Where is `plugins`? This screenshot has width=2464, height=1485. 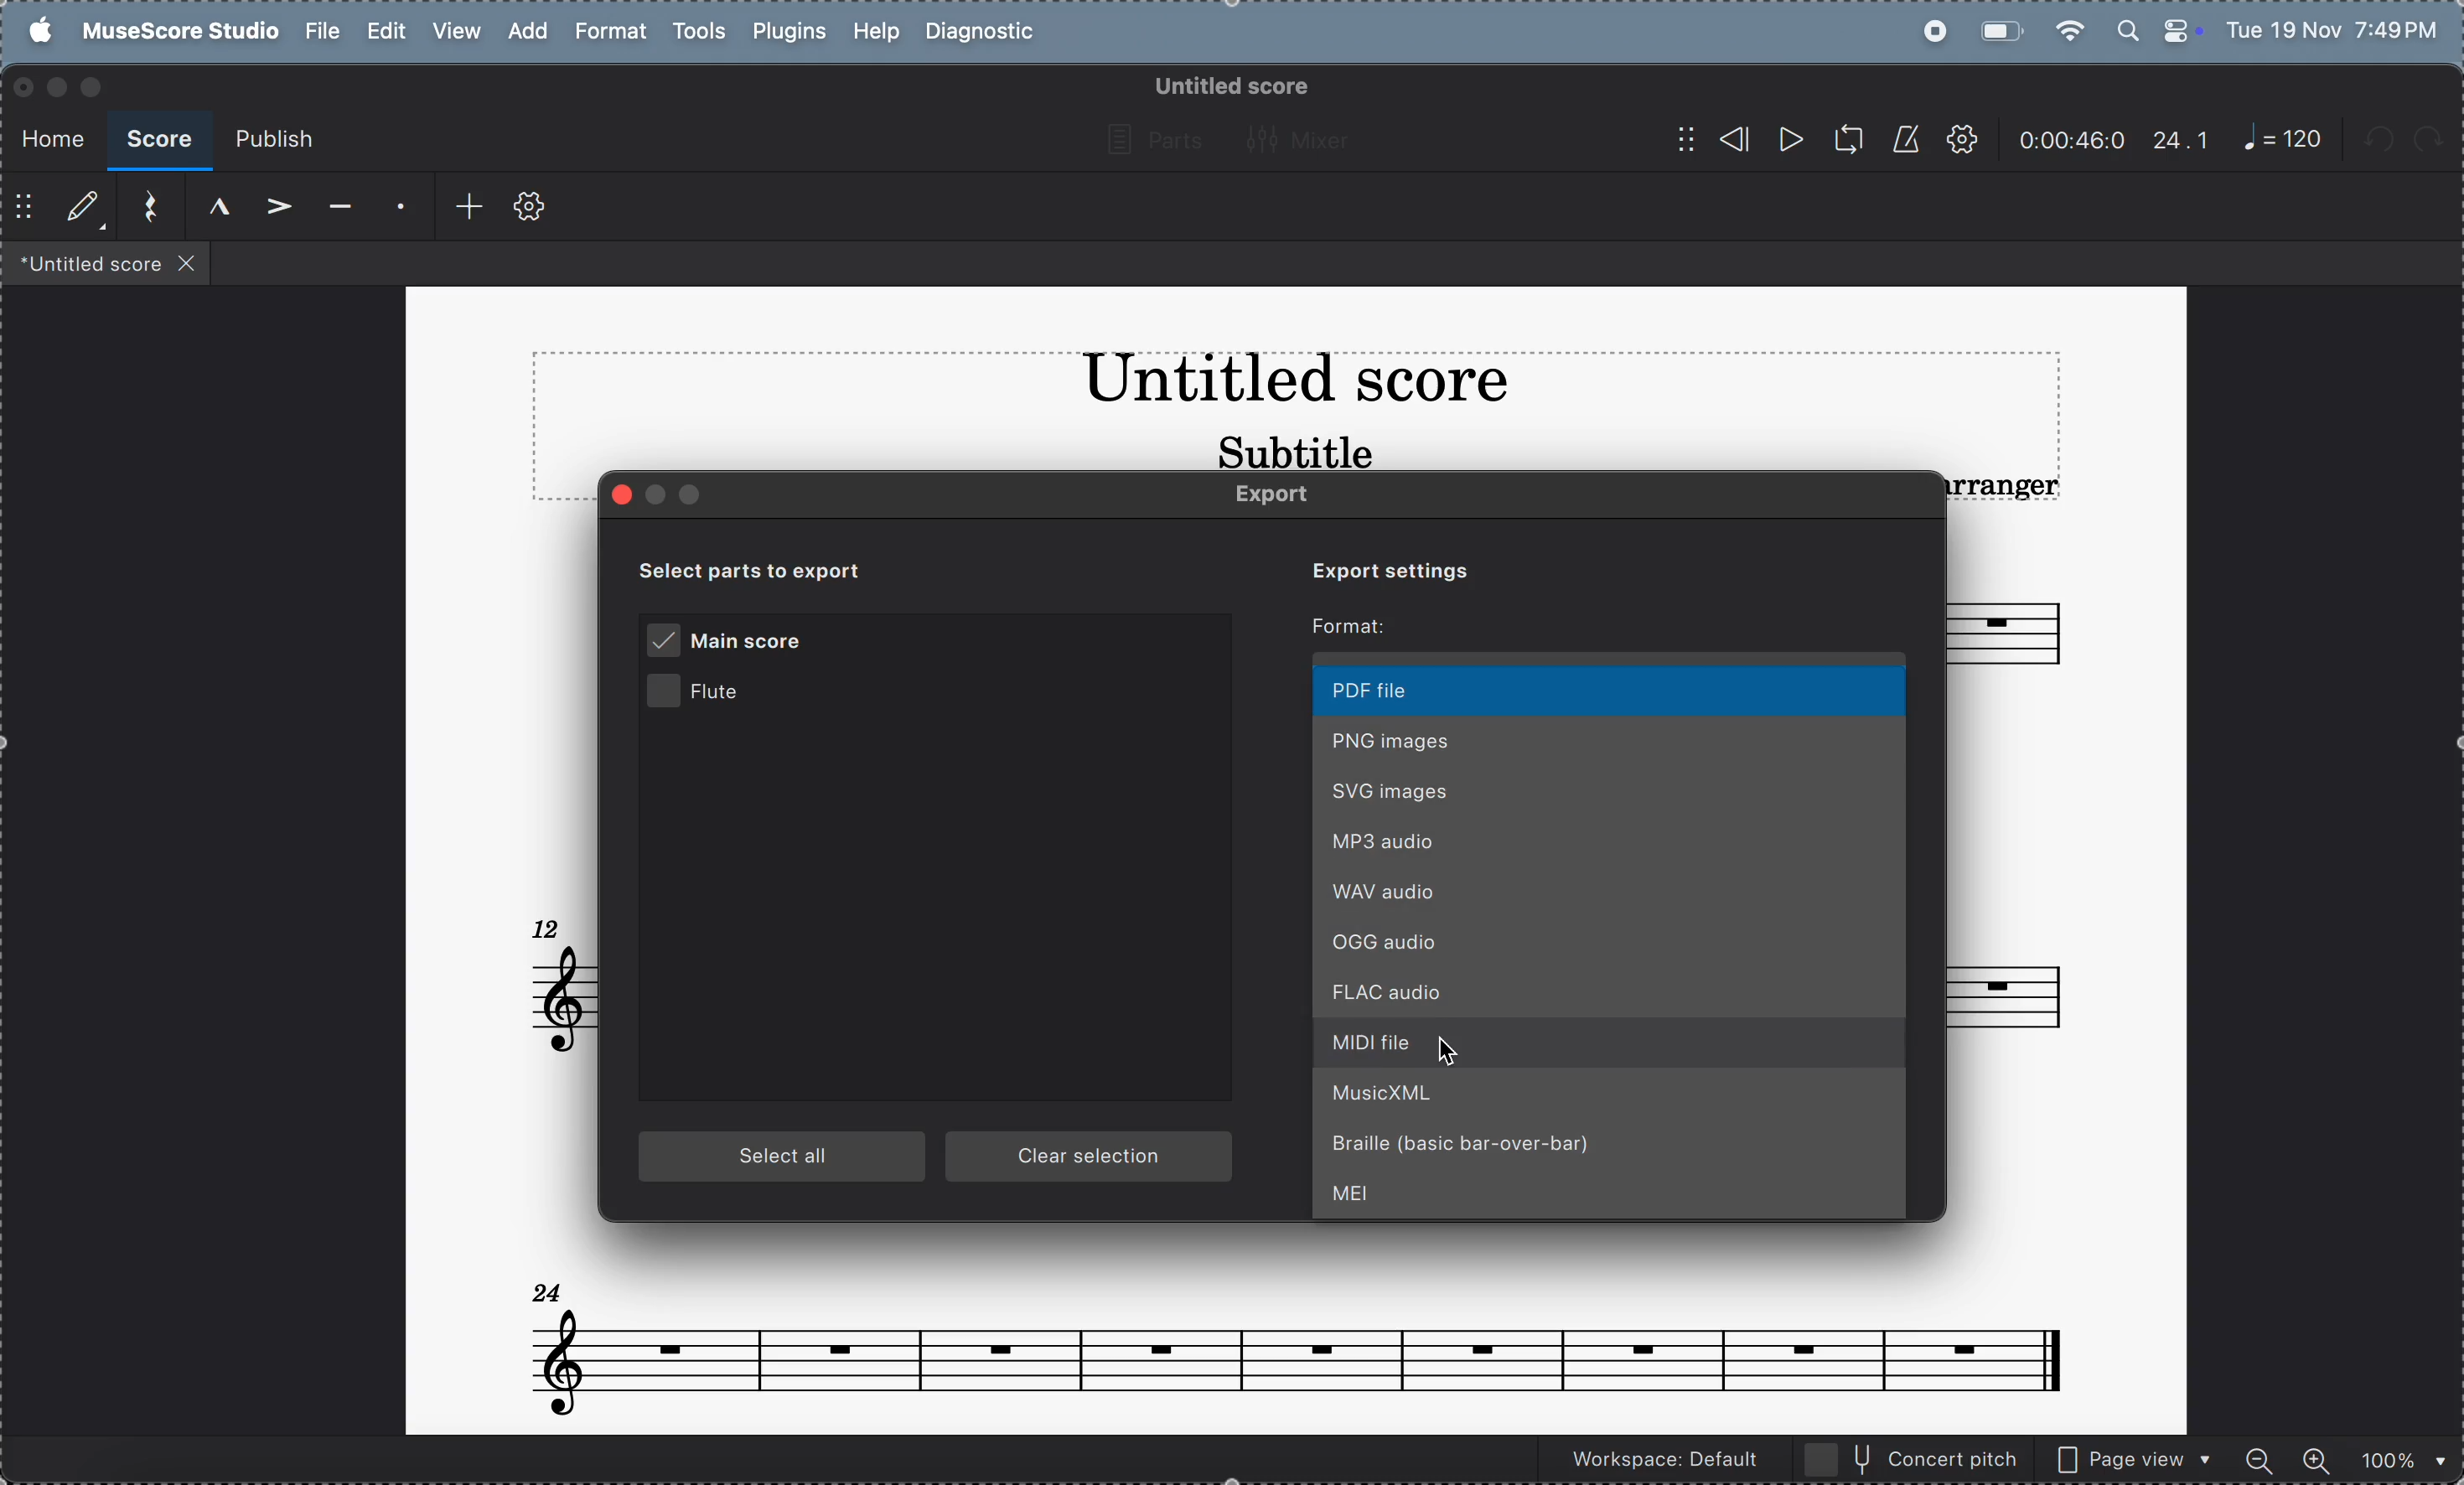
plugins is located at coordinates (784, 34).